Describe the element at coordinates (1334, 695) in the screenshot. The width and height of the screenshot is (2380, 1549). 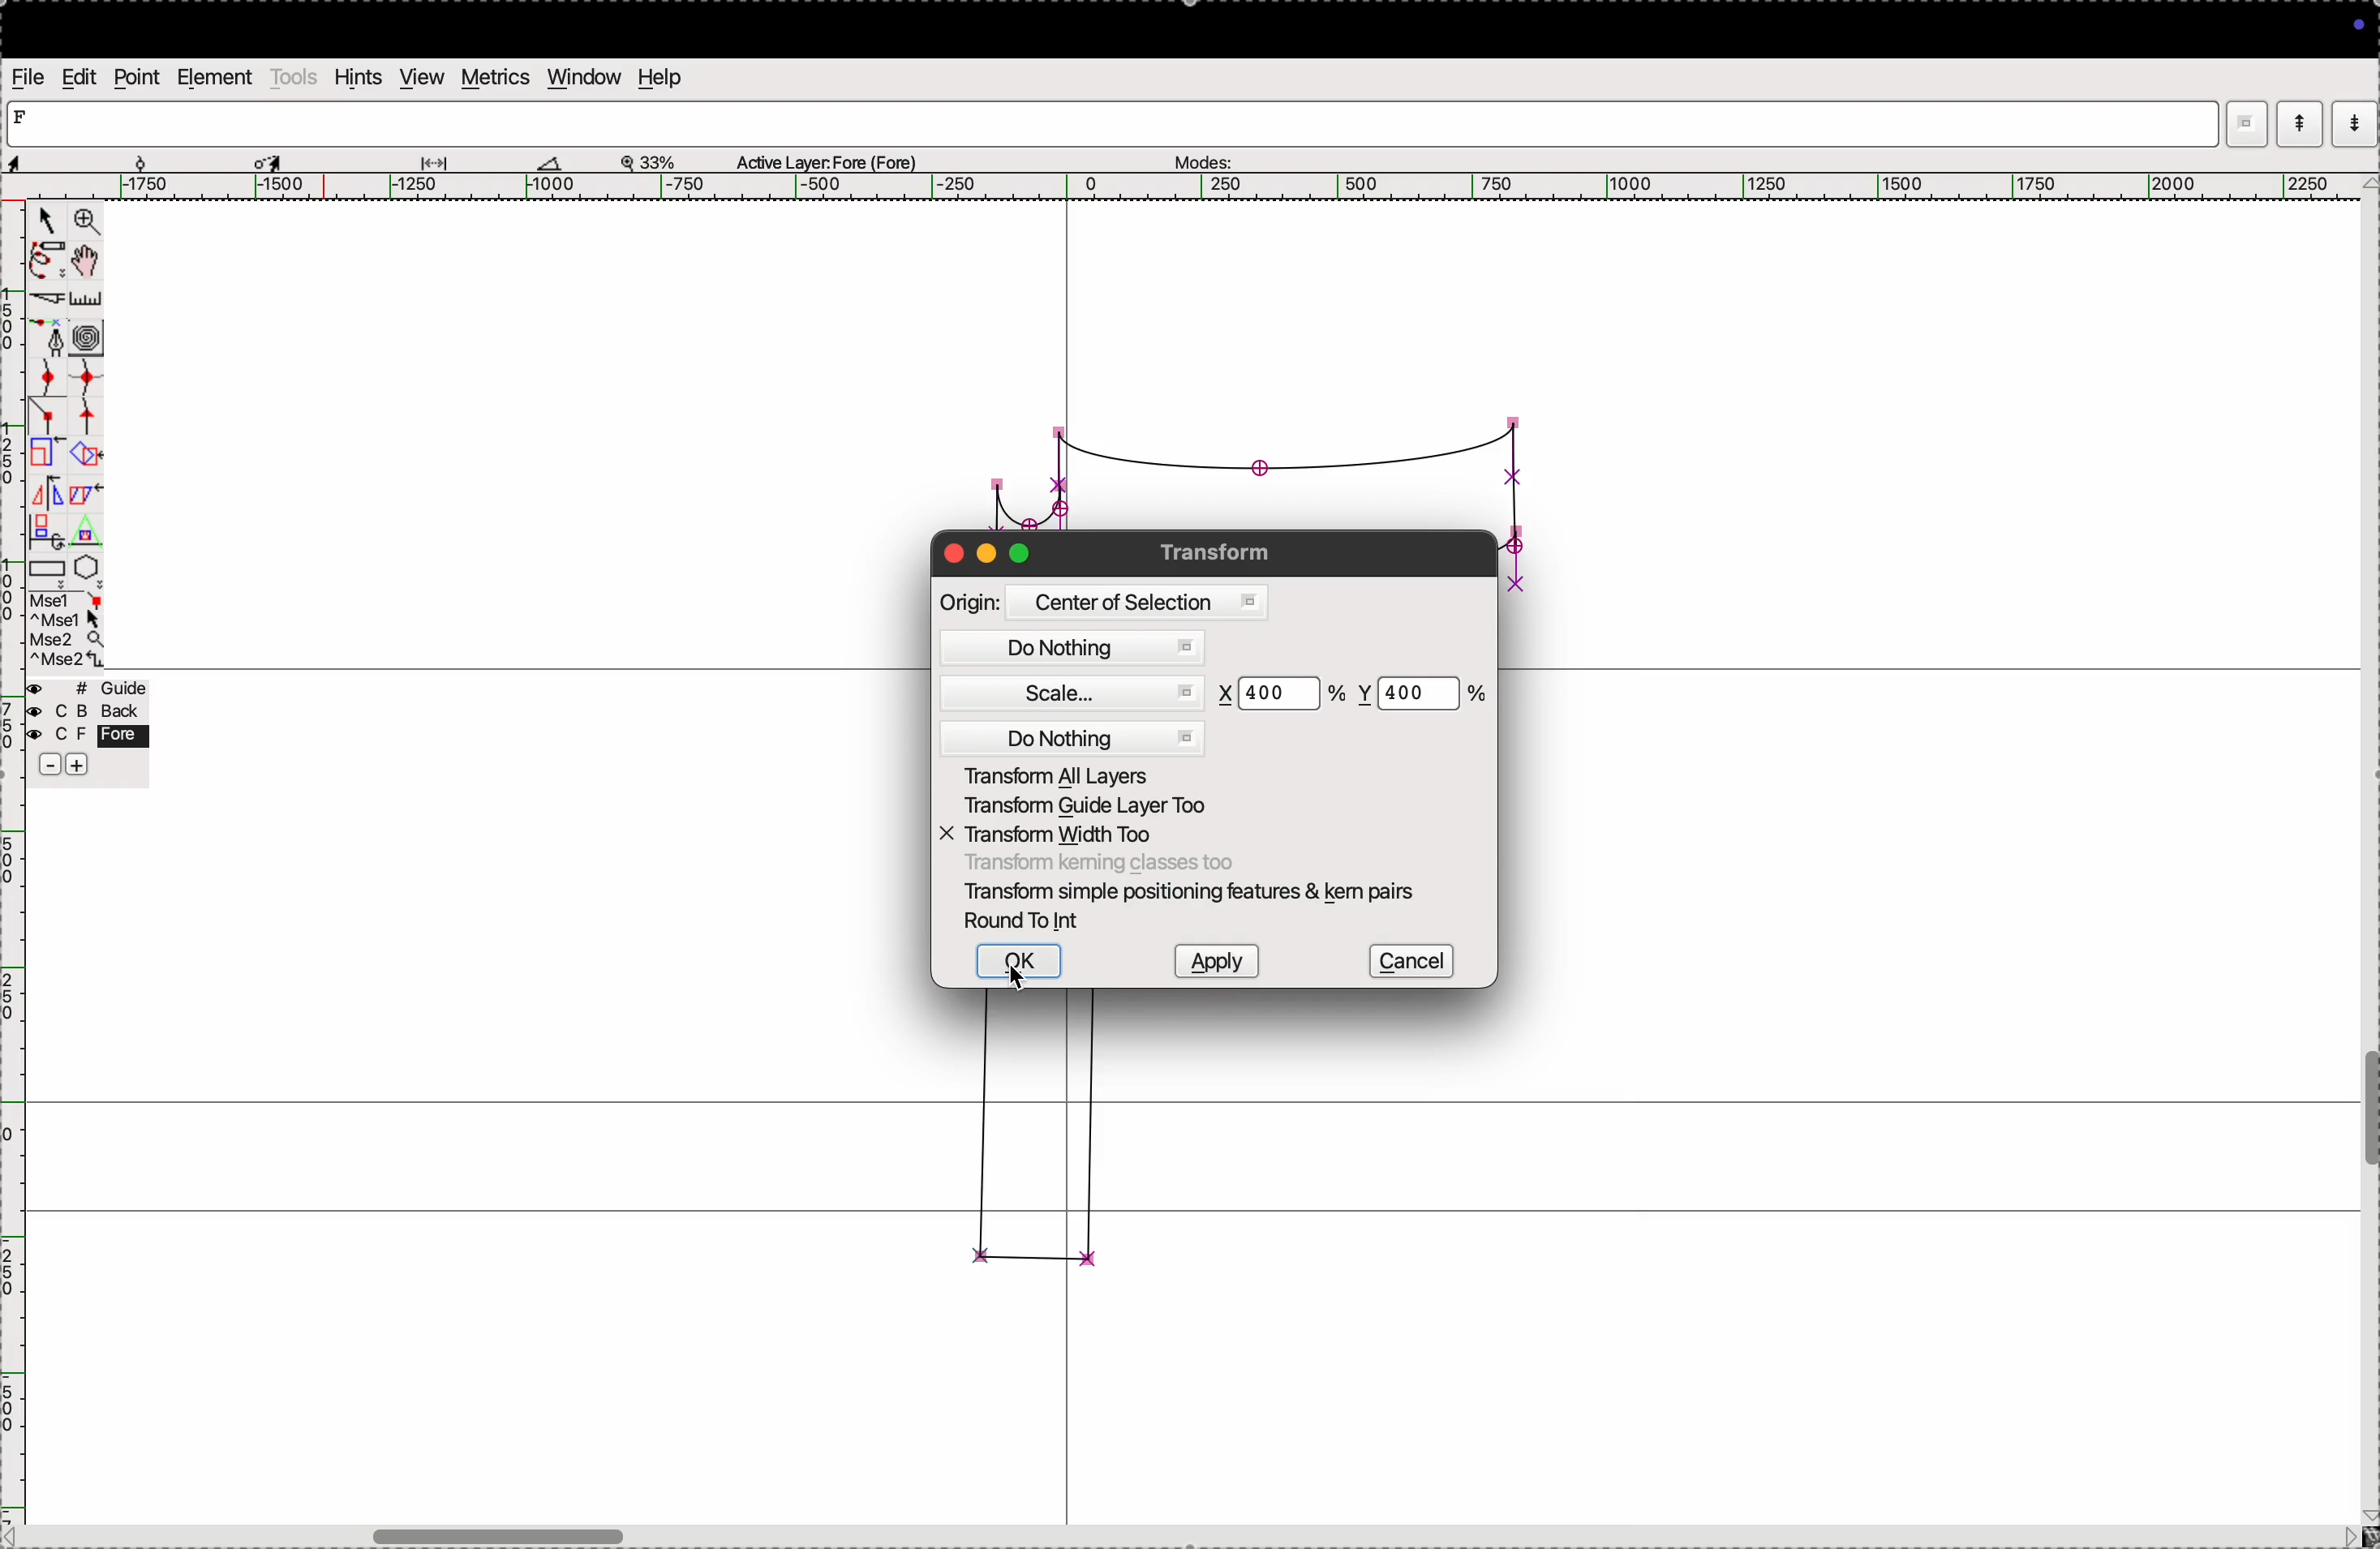
I see `percent` at that location.